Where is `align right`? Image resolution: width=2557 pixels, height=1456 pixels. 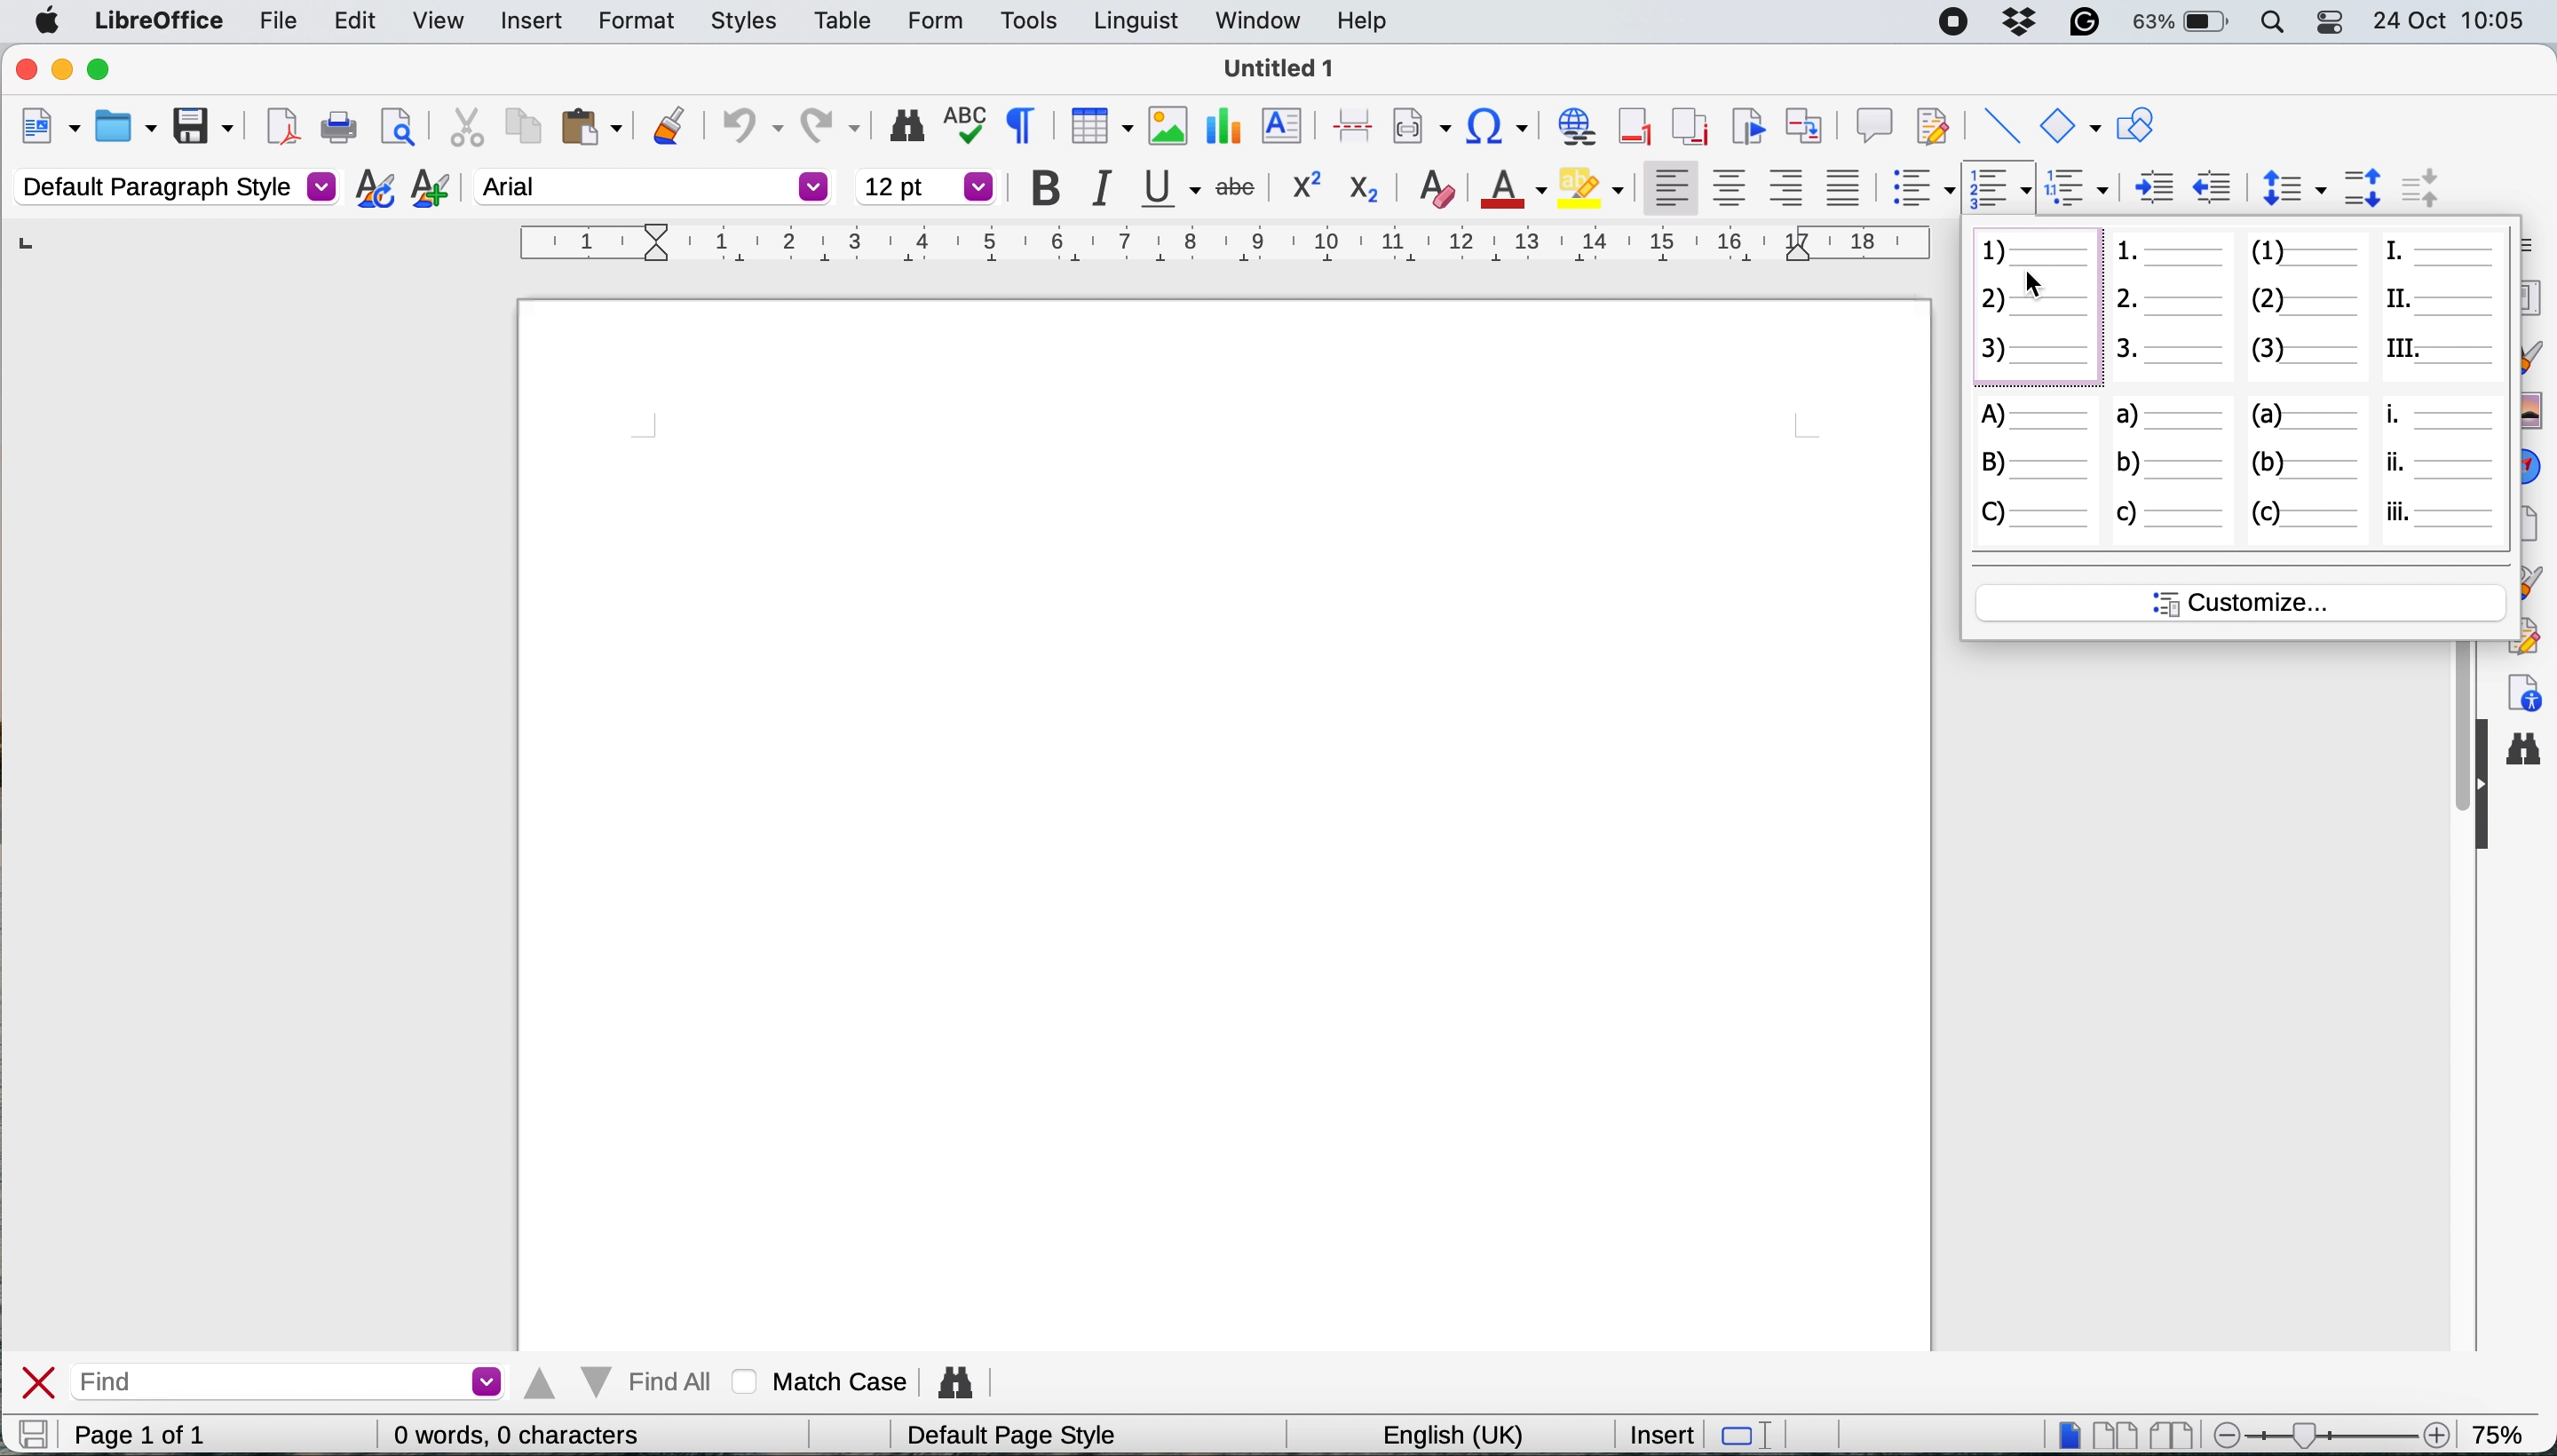 align right is located at coordinates (1790, 188).